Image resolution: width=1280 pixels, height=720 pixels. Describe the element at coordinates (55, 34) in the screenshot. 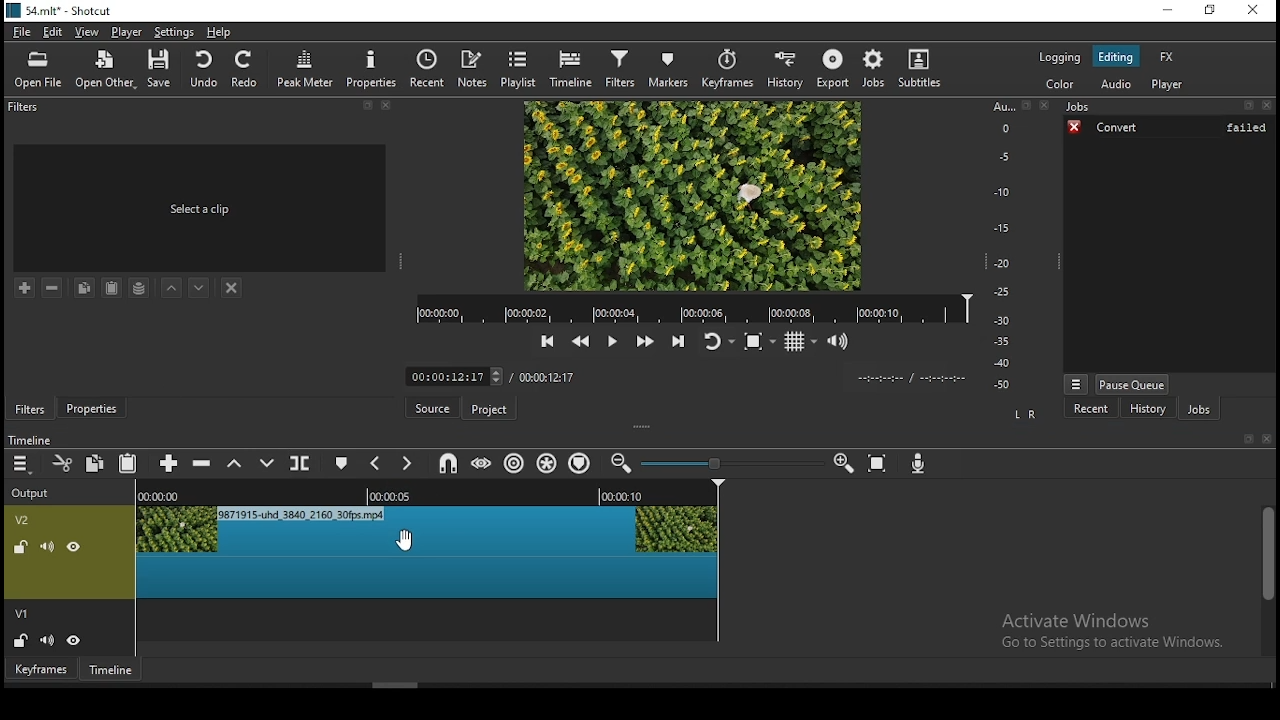

I see `edit` at that location.